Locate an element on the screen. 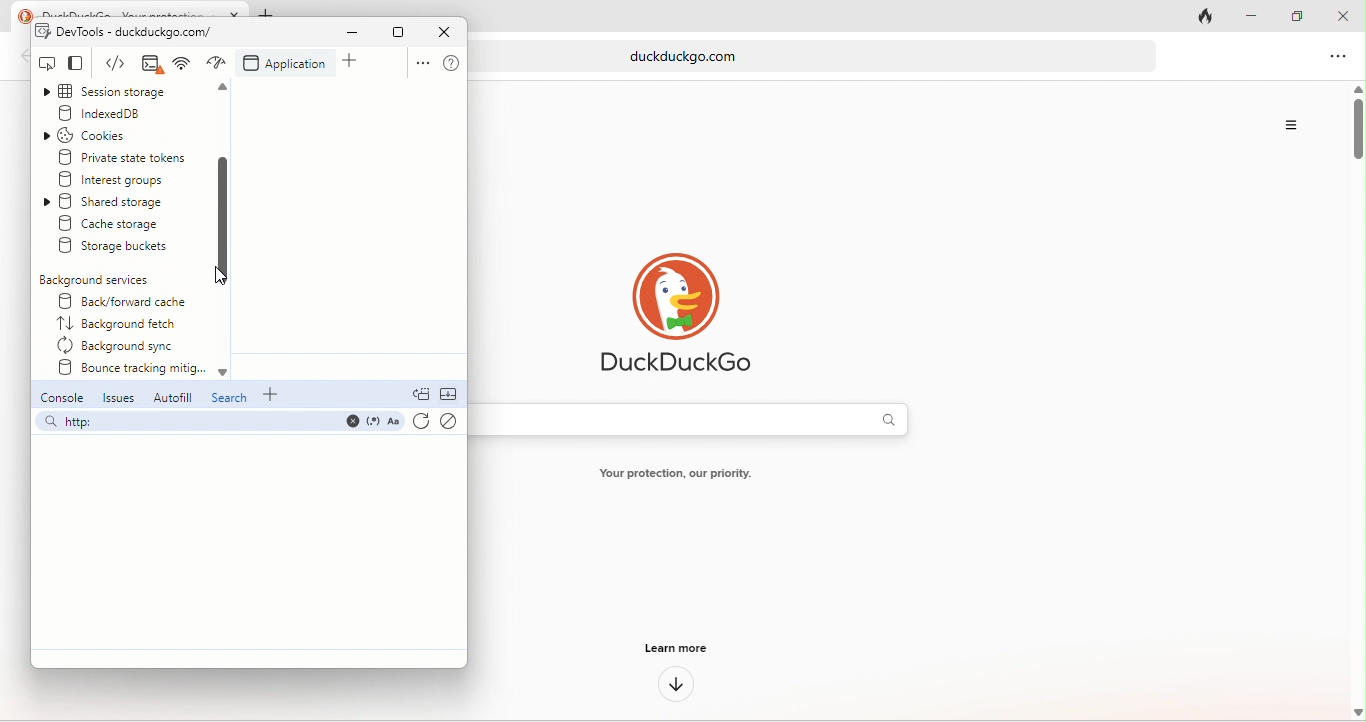 This screenshot has height=722, width=1366. inspect is located at coordinates (47, 64).